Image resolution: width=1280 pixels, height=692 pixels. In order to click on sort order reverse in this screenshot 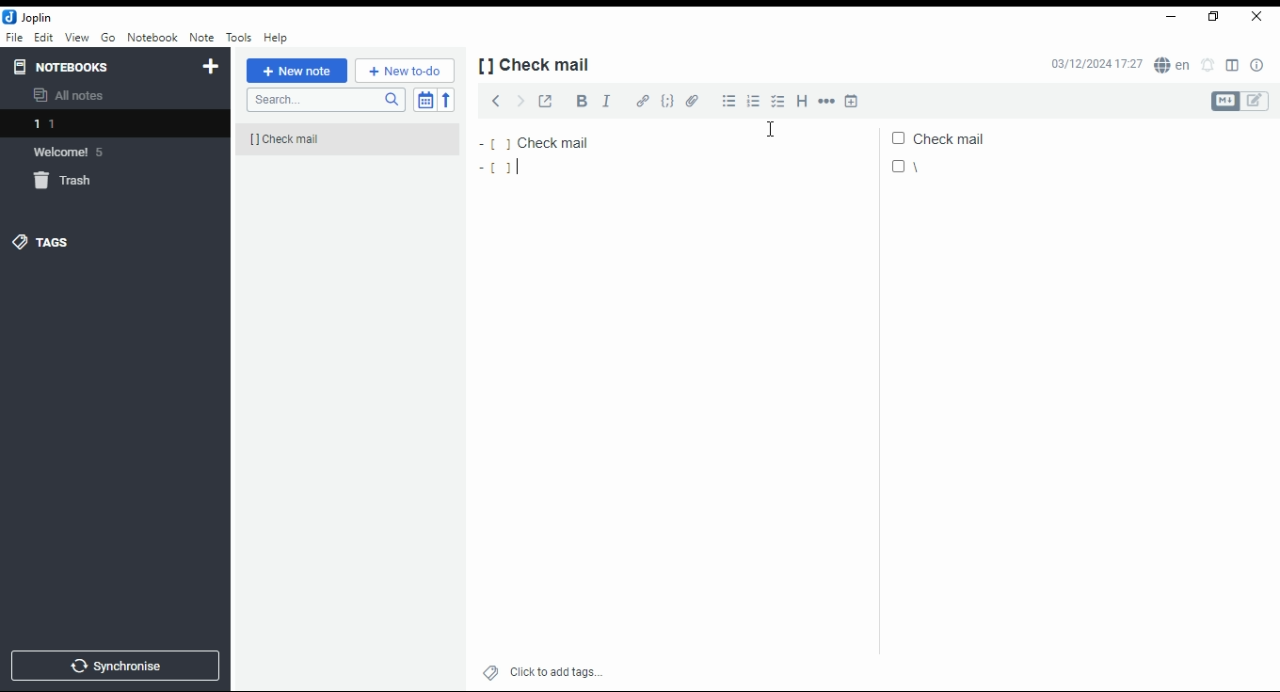, I will do `click(446, 99)`.